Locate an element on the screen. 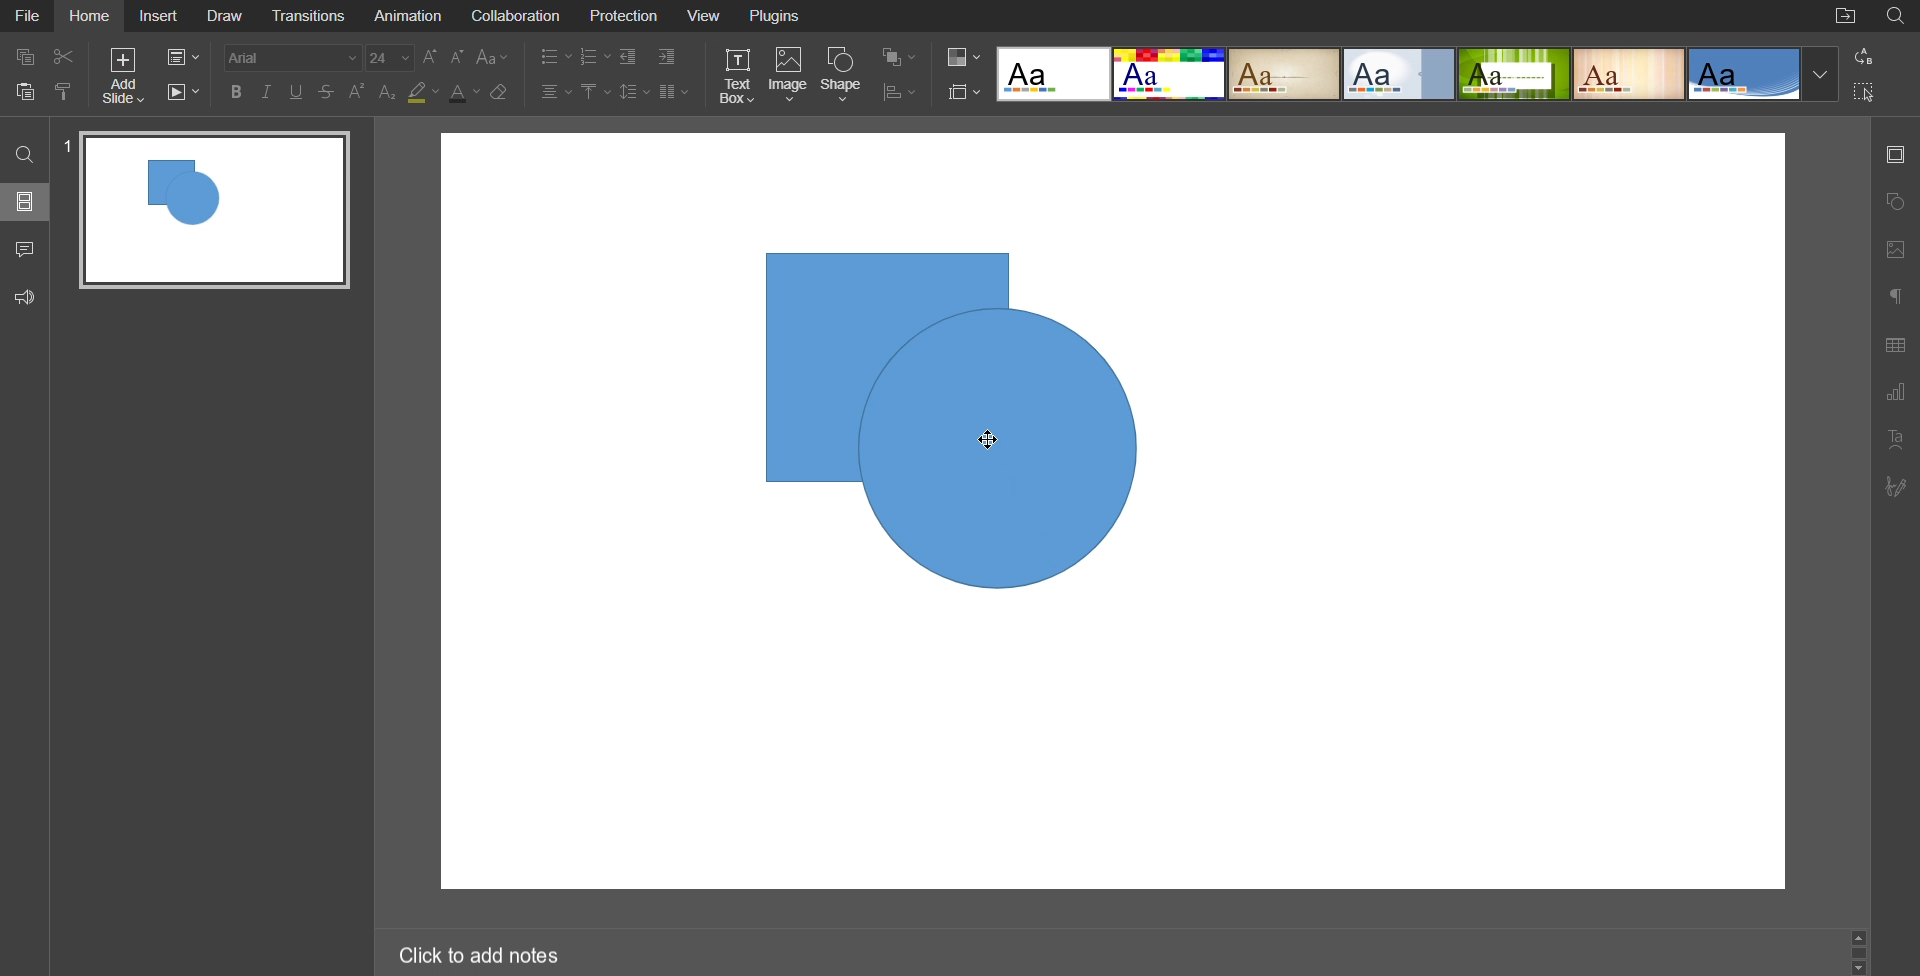 The width and height of the screenshot is (1920, 976). Line Spacing is located at coordinates (631, 90).